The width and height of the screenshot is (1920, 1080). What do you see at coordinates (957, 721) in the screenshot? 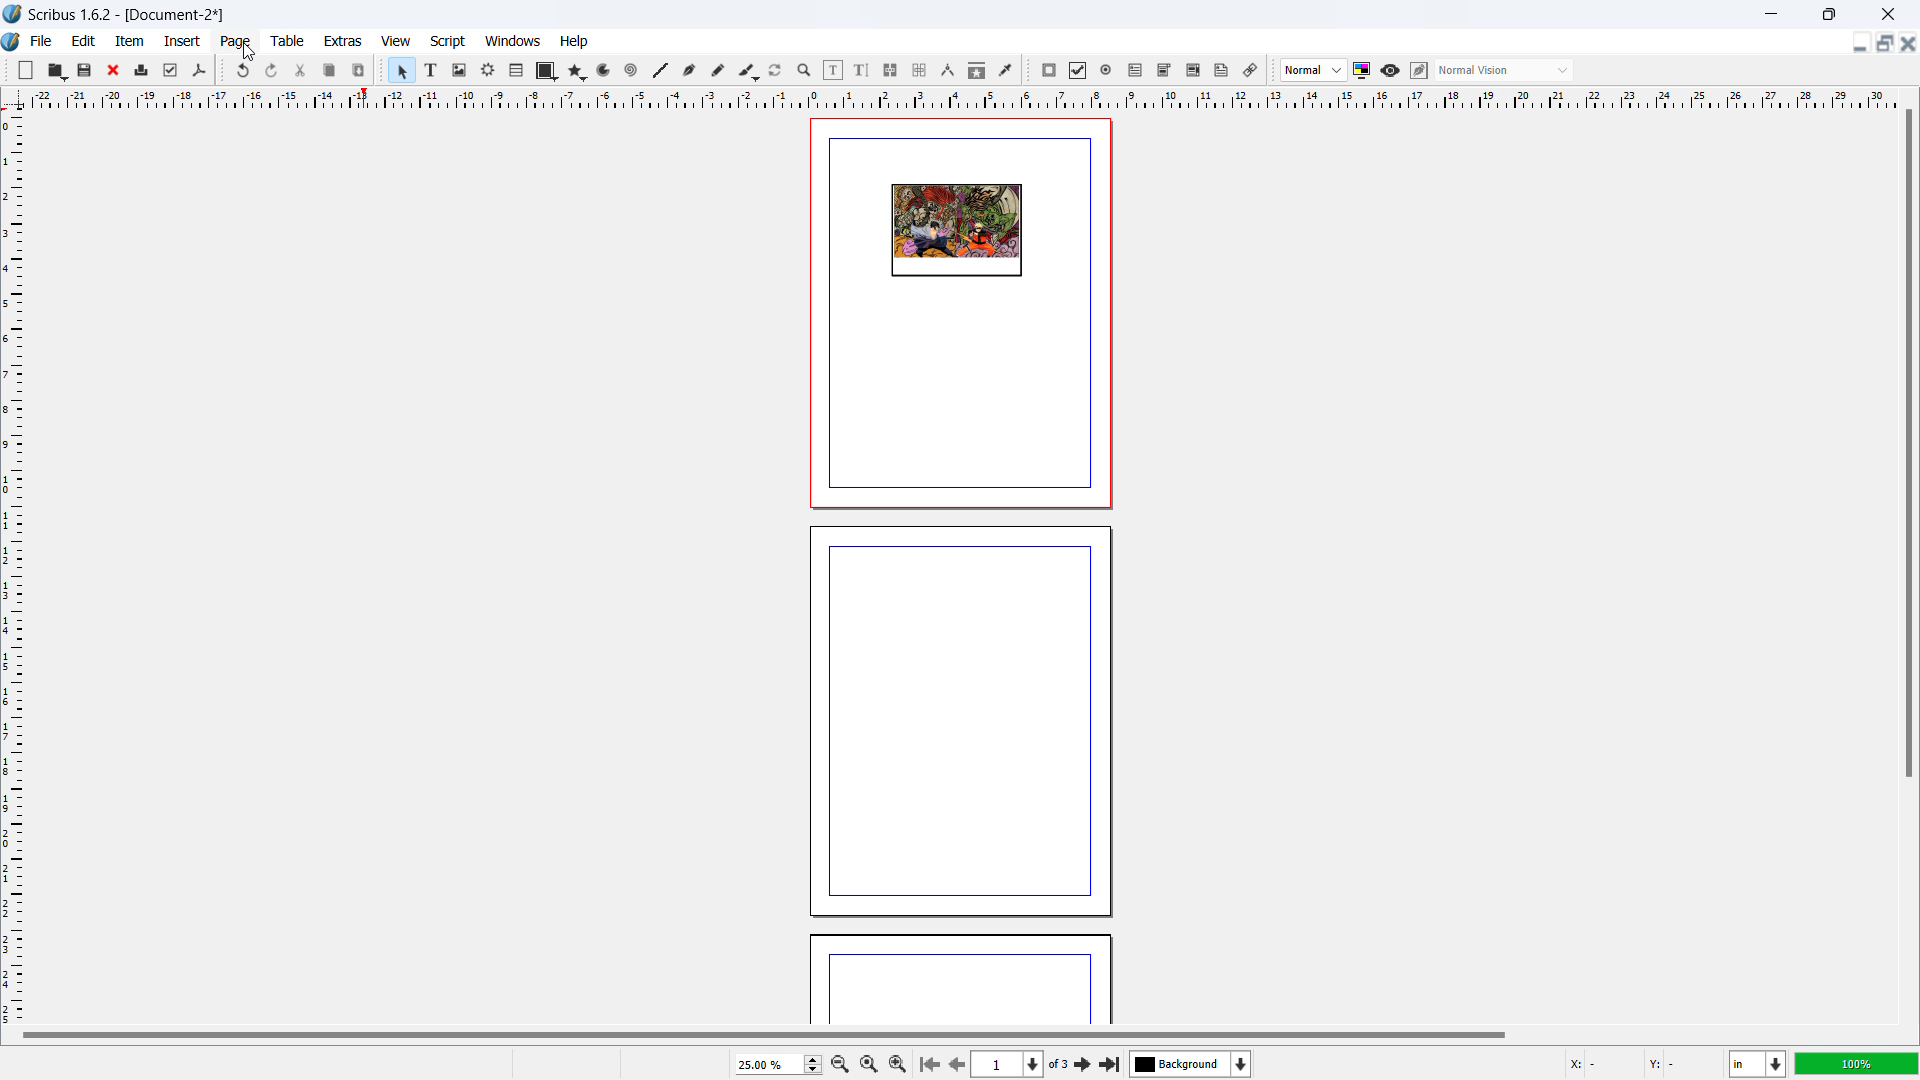
I see `page` at bounding box center [957, 721].